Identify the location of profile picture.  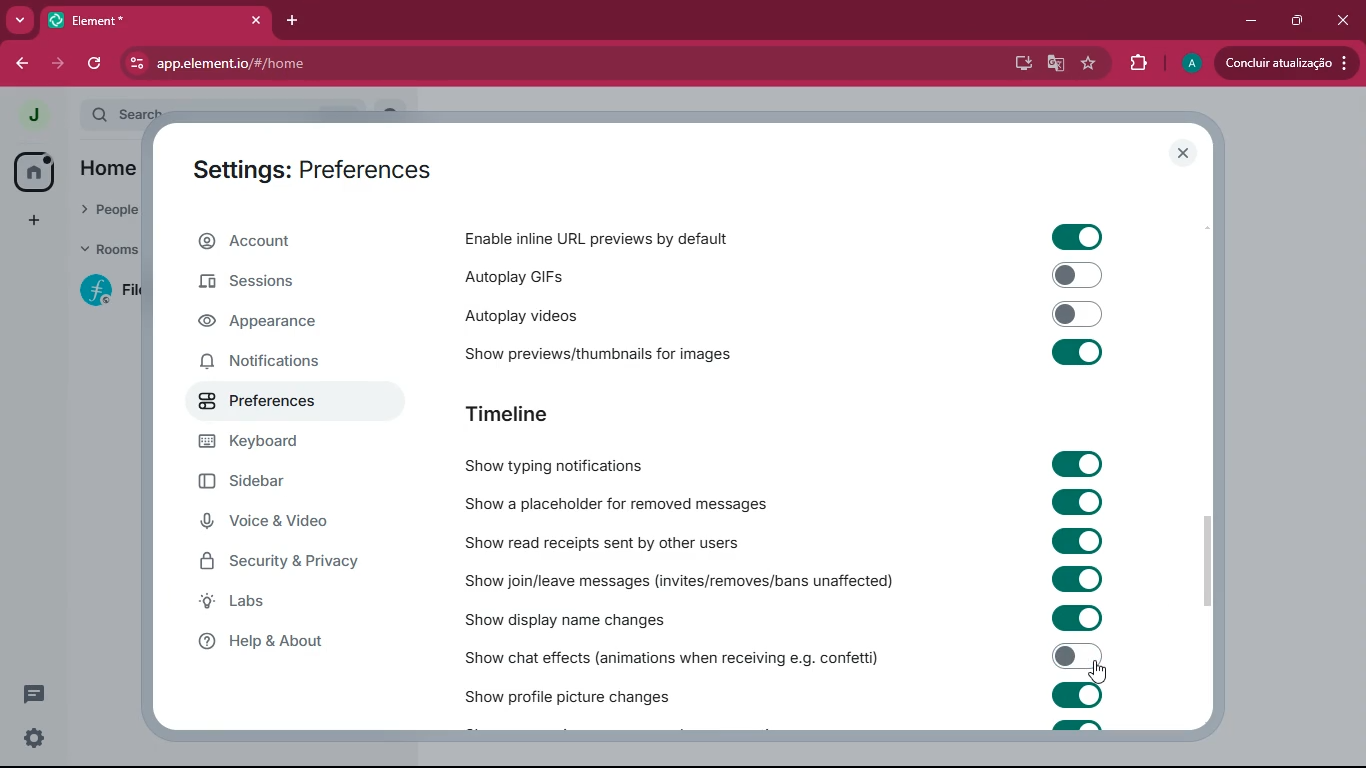
(1189, 64).